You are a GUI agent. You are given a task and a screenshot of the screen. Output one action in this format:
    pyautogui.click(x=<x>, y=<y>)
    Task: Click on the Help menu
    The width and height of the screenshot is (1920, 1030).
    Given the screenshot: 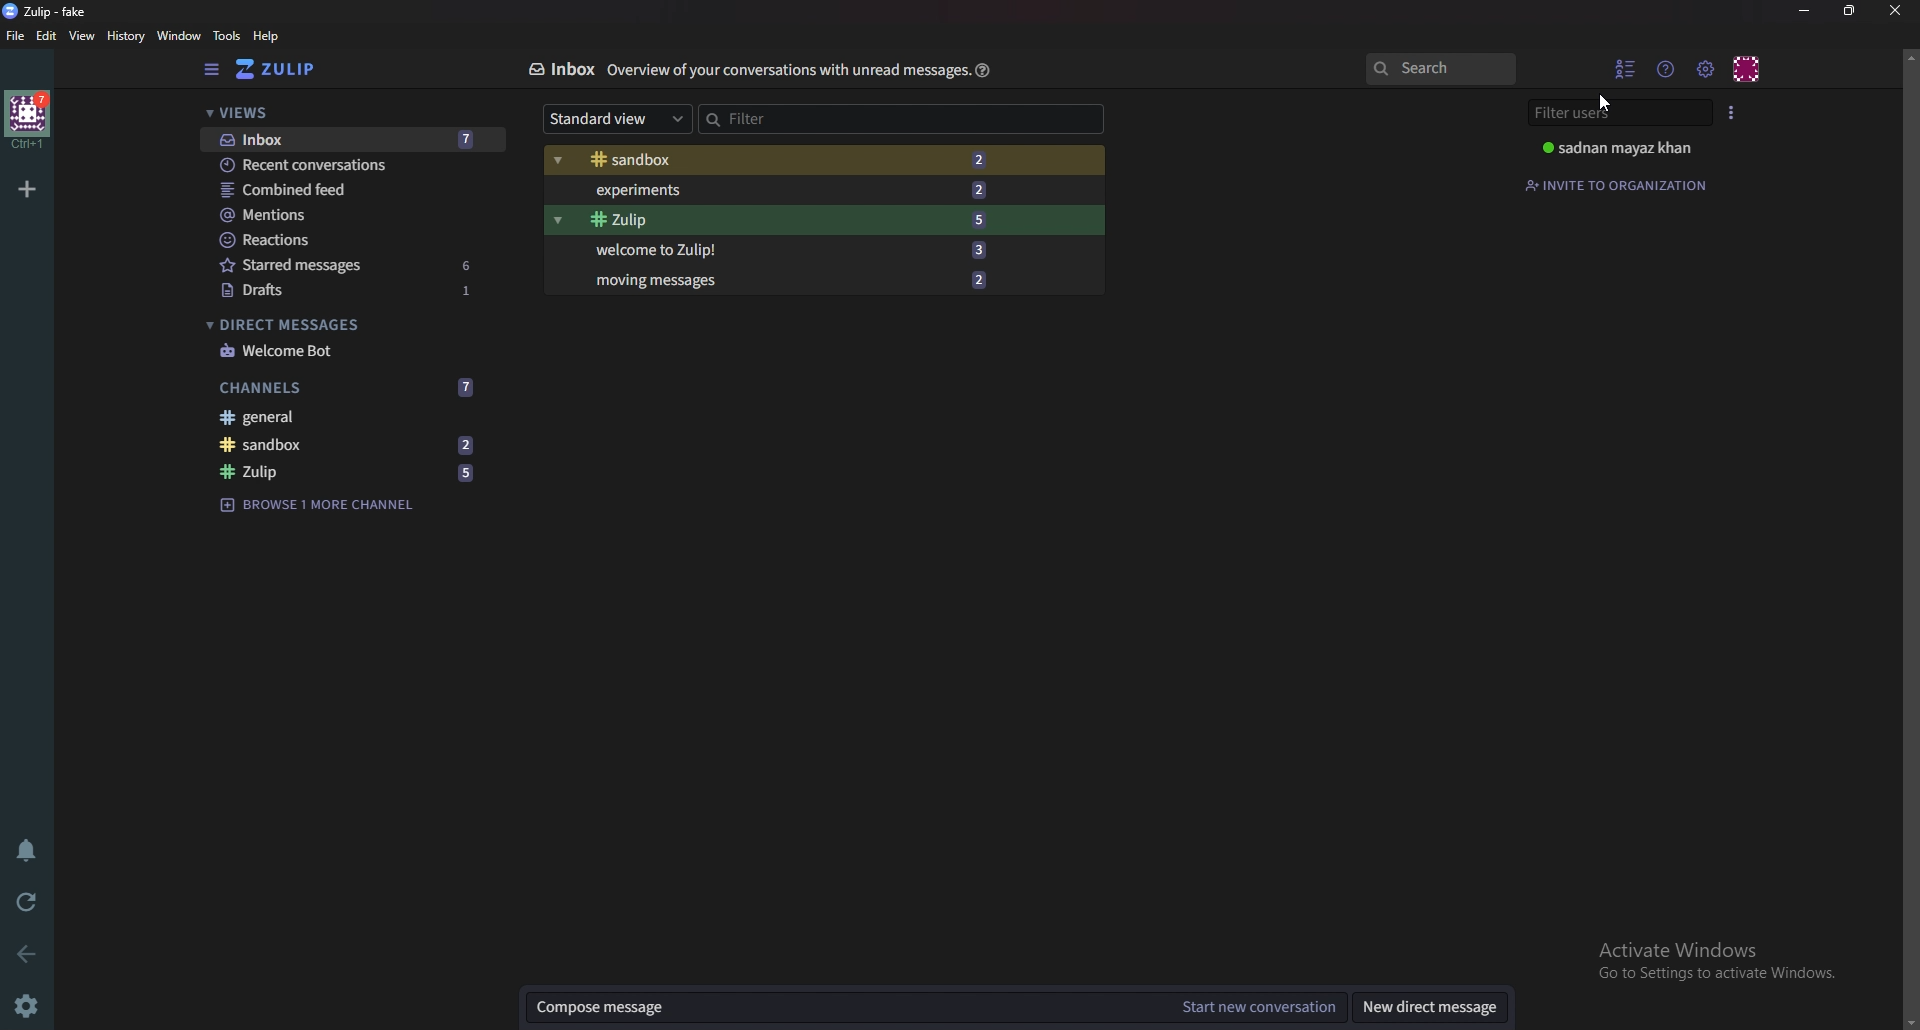 What is the action you would take?
    pyautogui.click(x=1669, y=68)
    